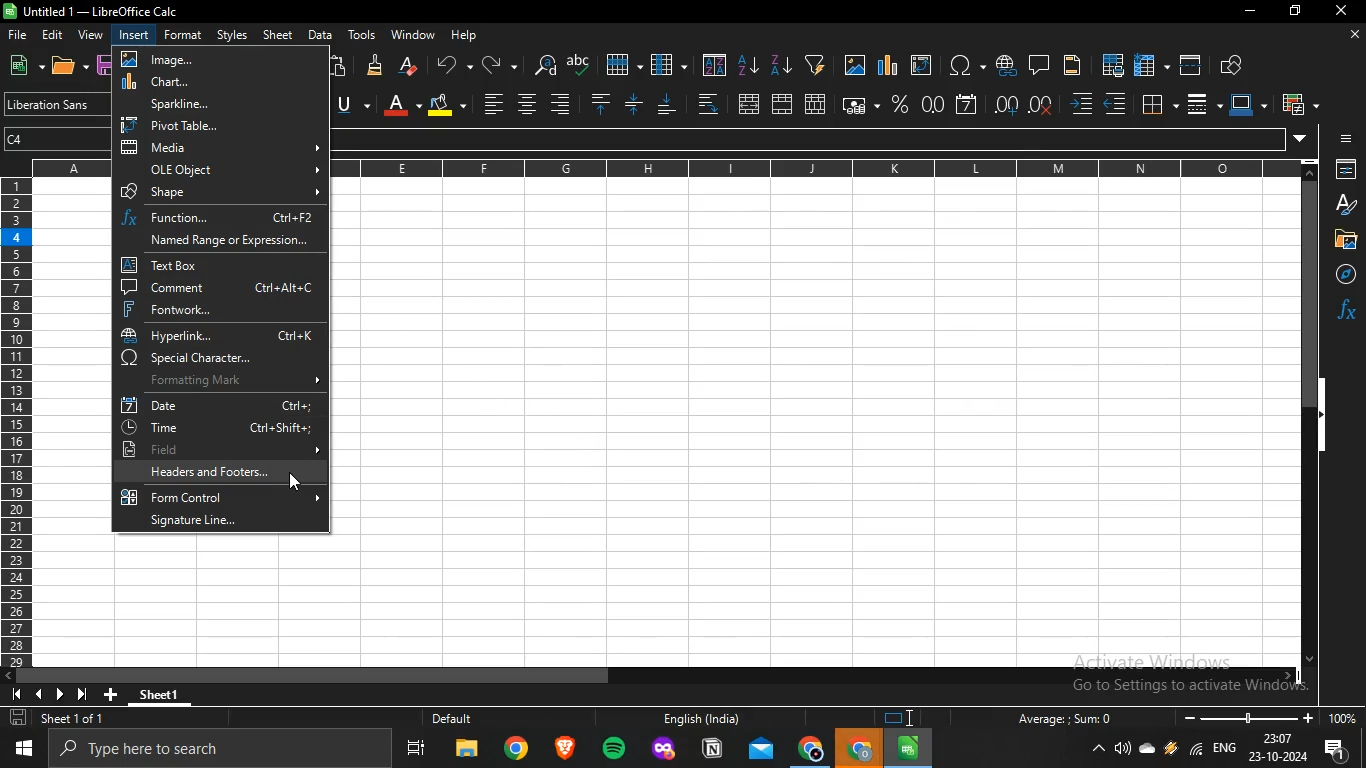  Describe the element at coordinates (920, 64) in the screenshot. I see `insert or edit pivot table` at that location.